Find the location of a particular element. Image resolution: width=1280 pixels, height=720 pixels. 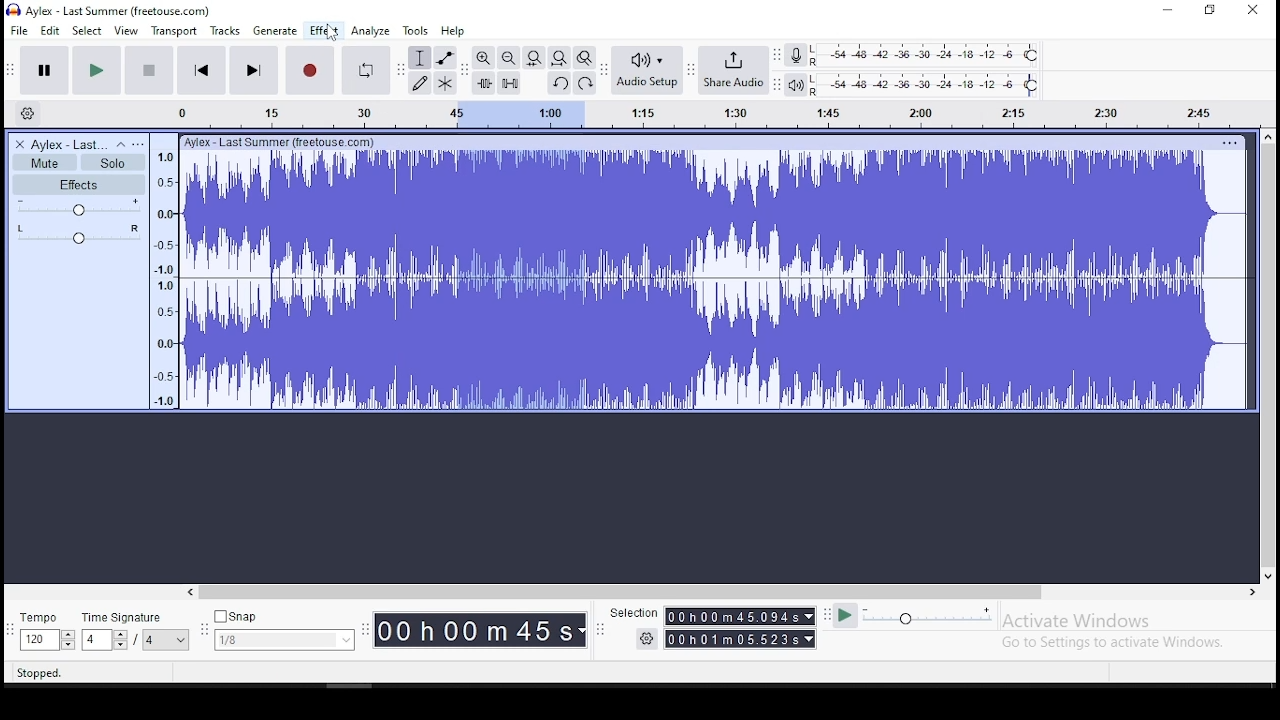

transport is located at coordinates (173, 30).